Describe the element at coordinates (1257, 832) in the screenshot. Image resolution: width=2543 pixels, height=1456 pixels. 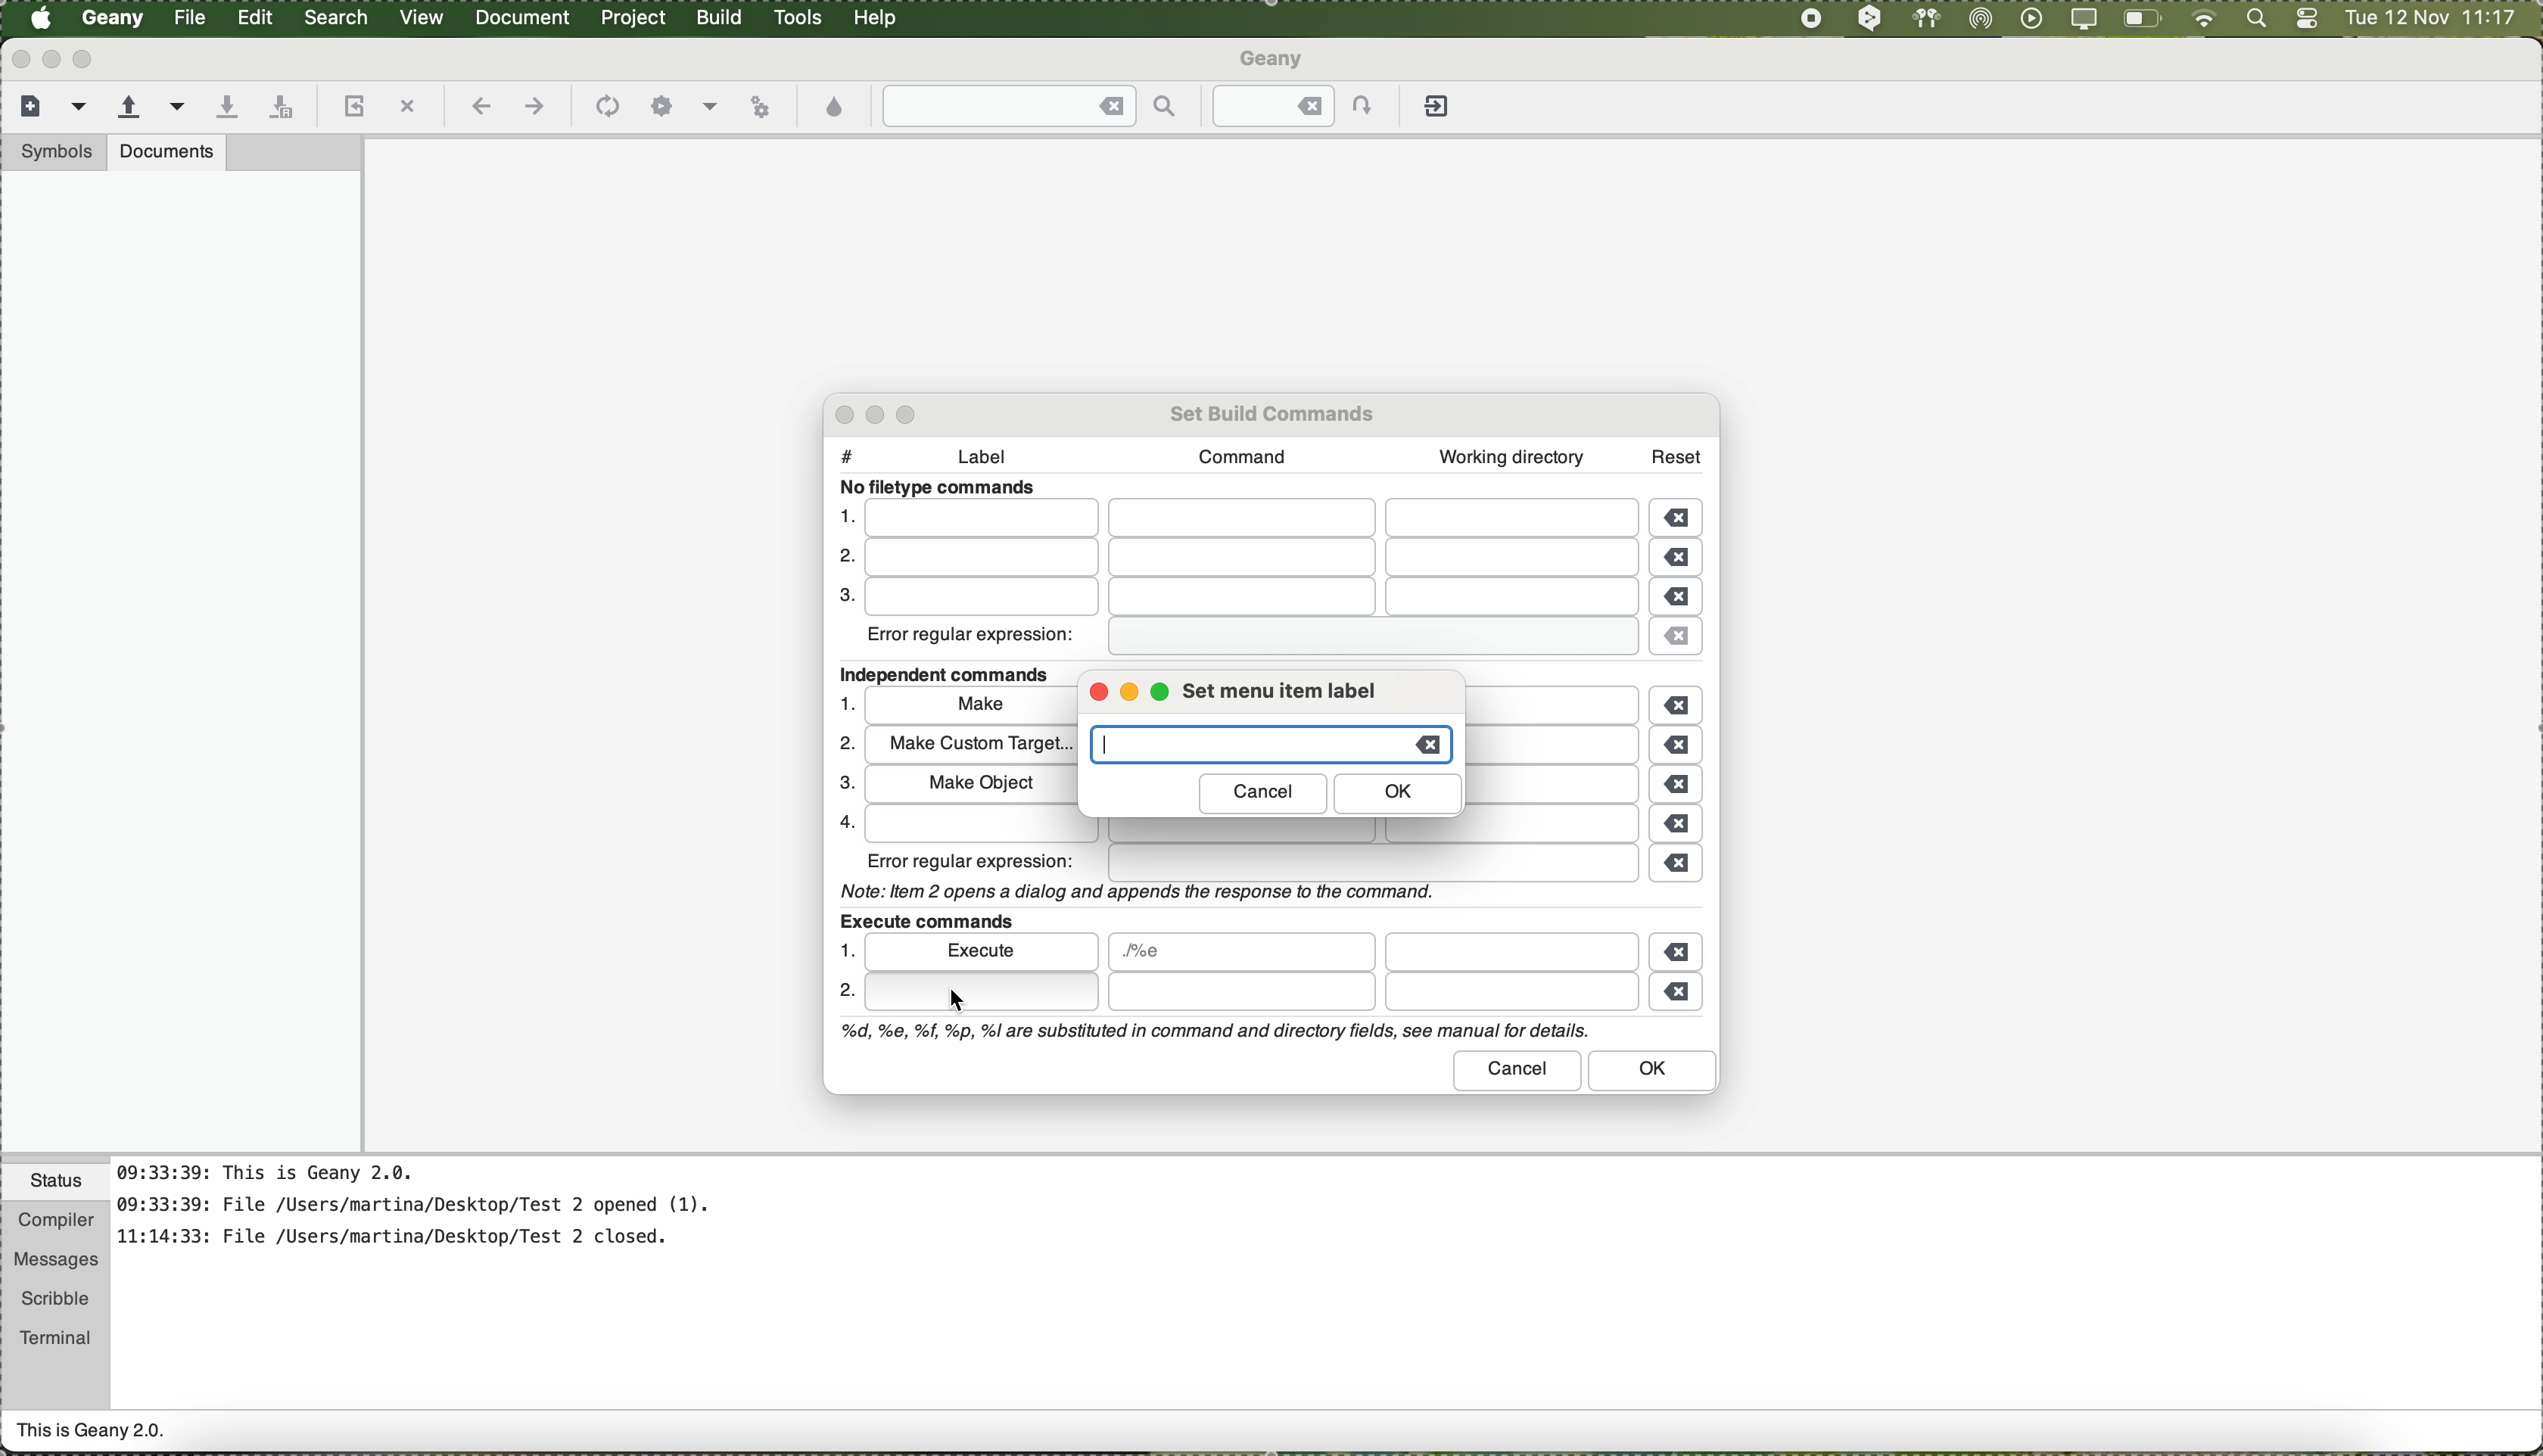
I see `file` at that location.